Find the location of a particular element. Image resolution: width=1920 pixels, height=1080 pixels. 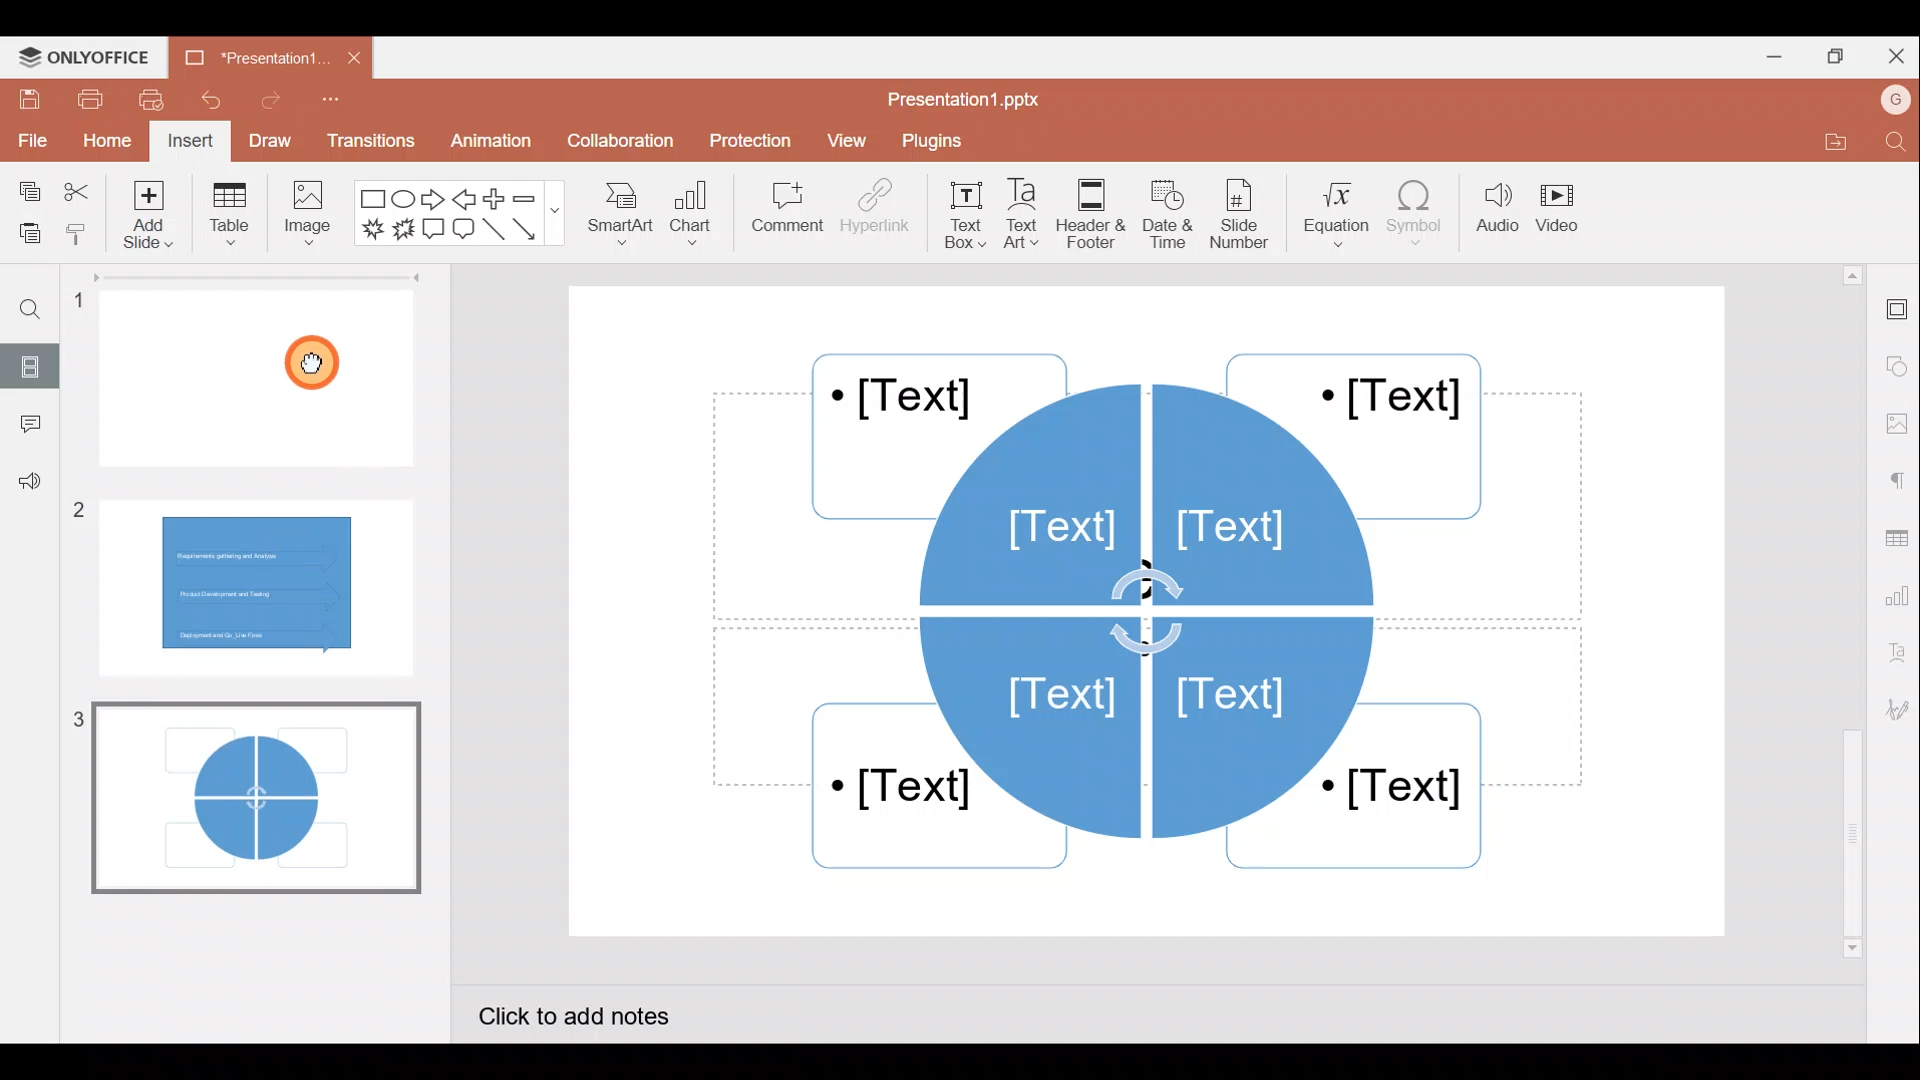

Header & footer is located at coordinates (1096, 214).